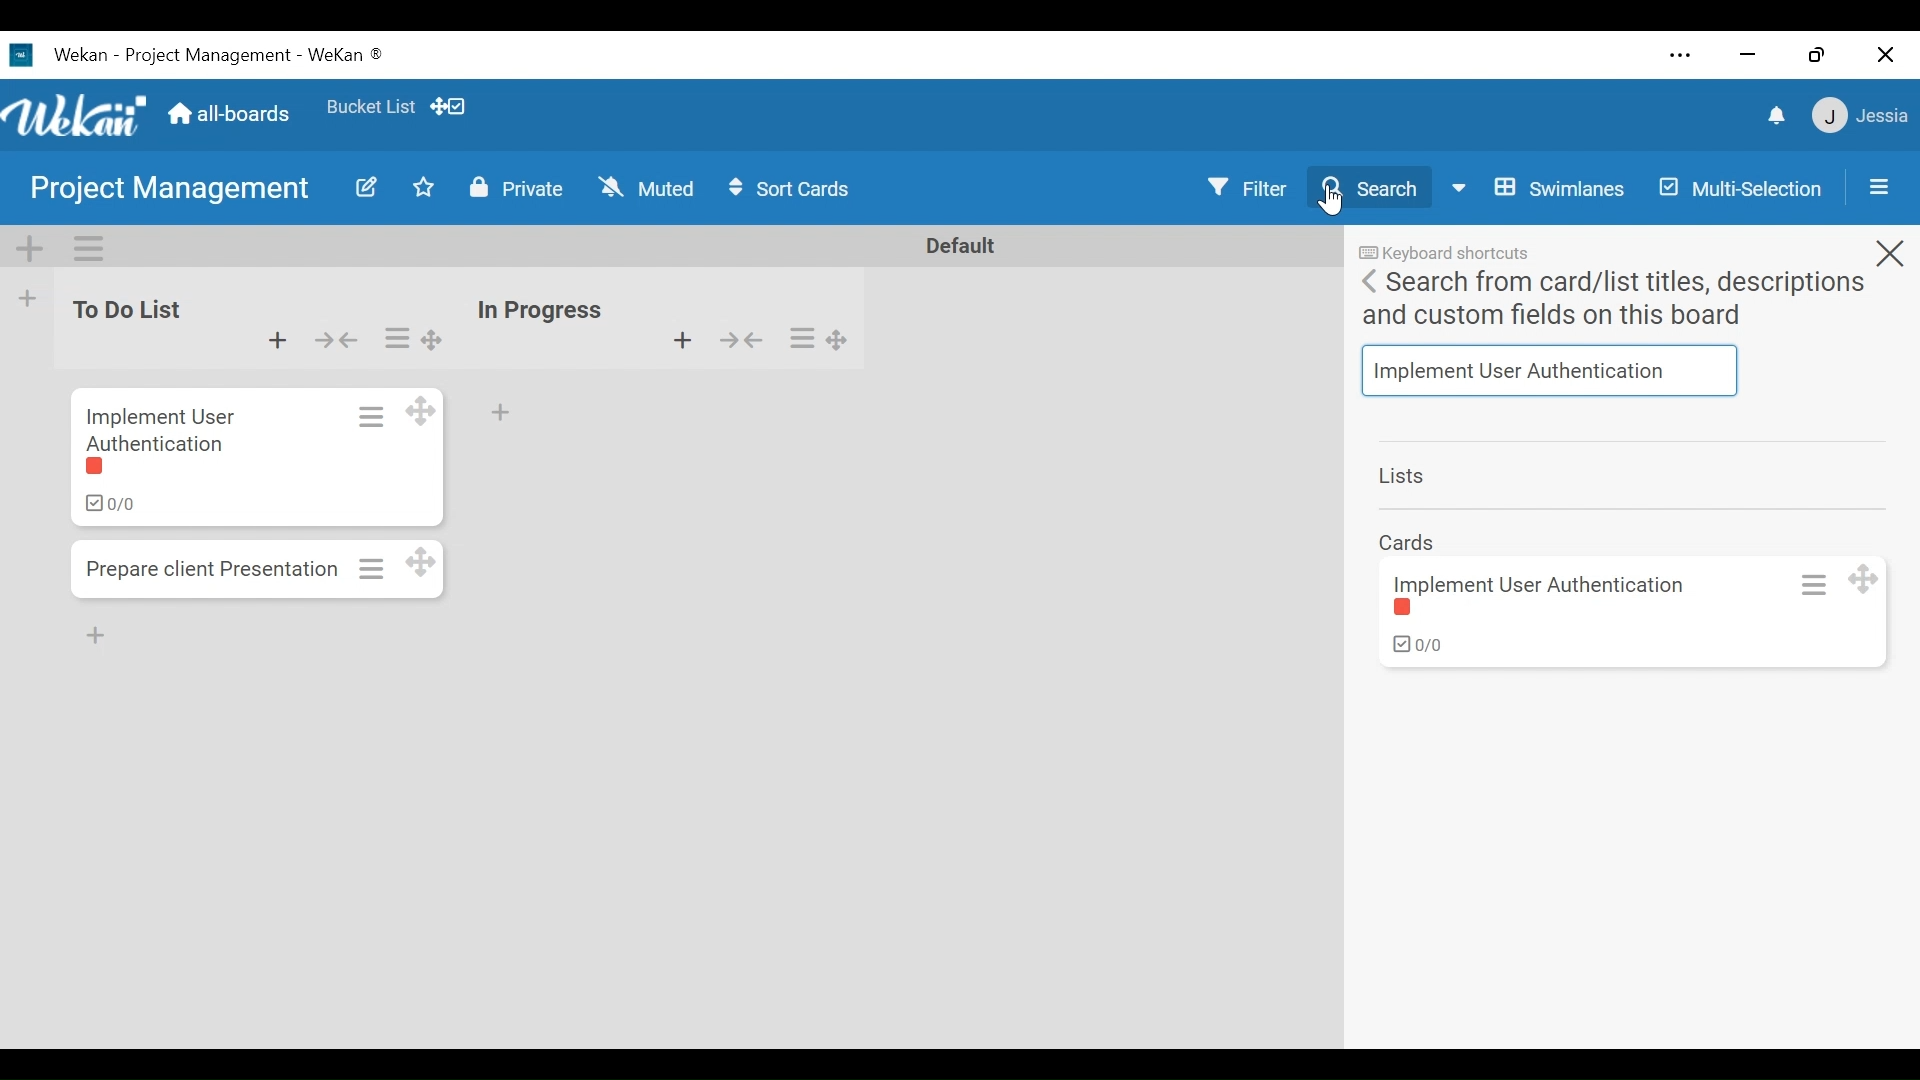 This screenshot has height=1080, width=1920. I want to click on Implement user authentication, so click(165, 426).